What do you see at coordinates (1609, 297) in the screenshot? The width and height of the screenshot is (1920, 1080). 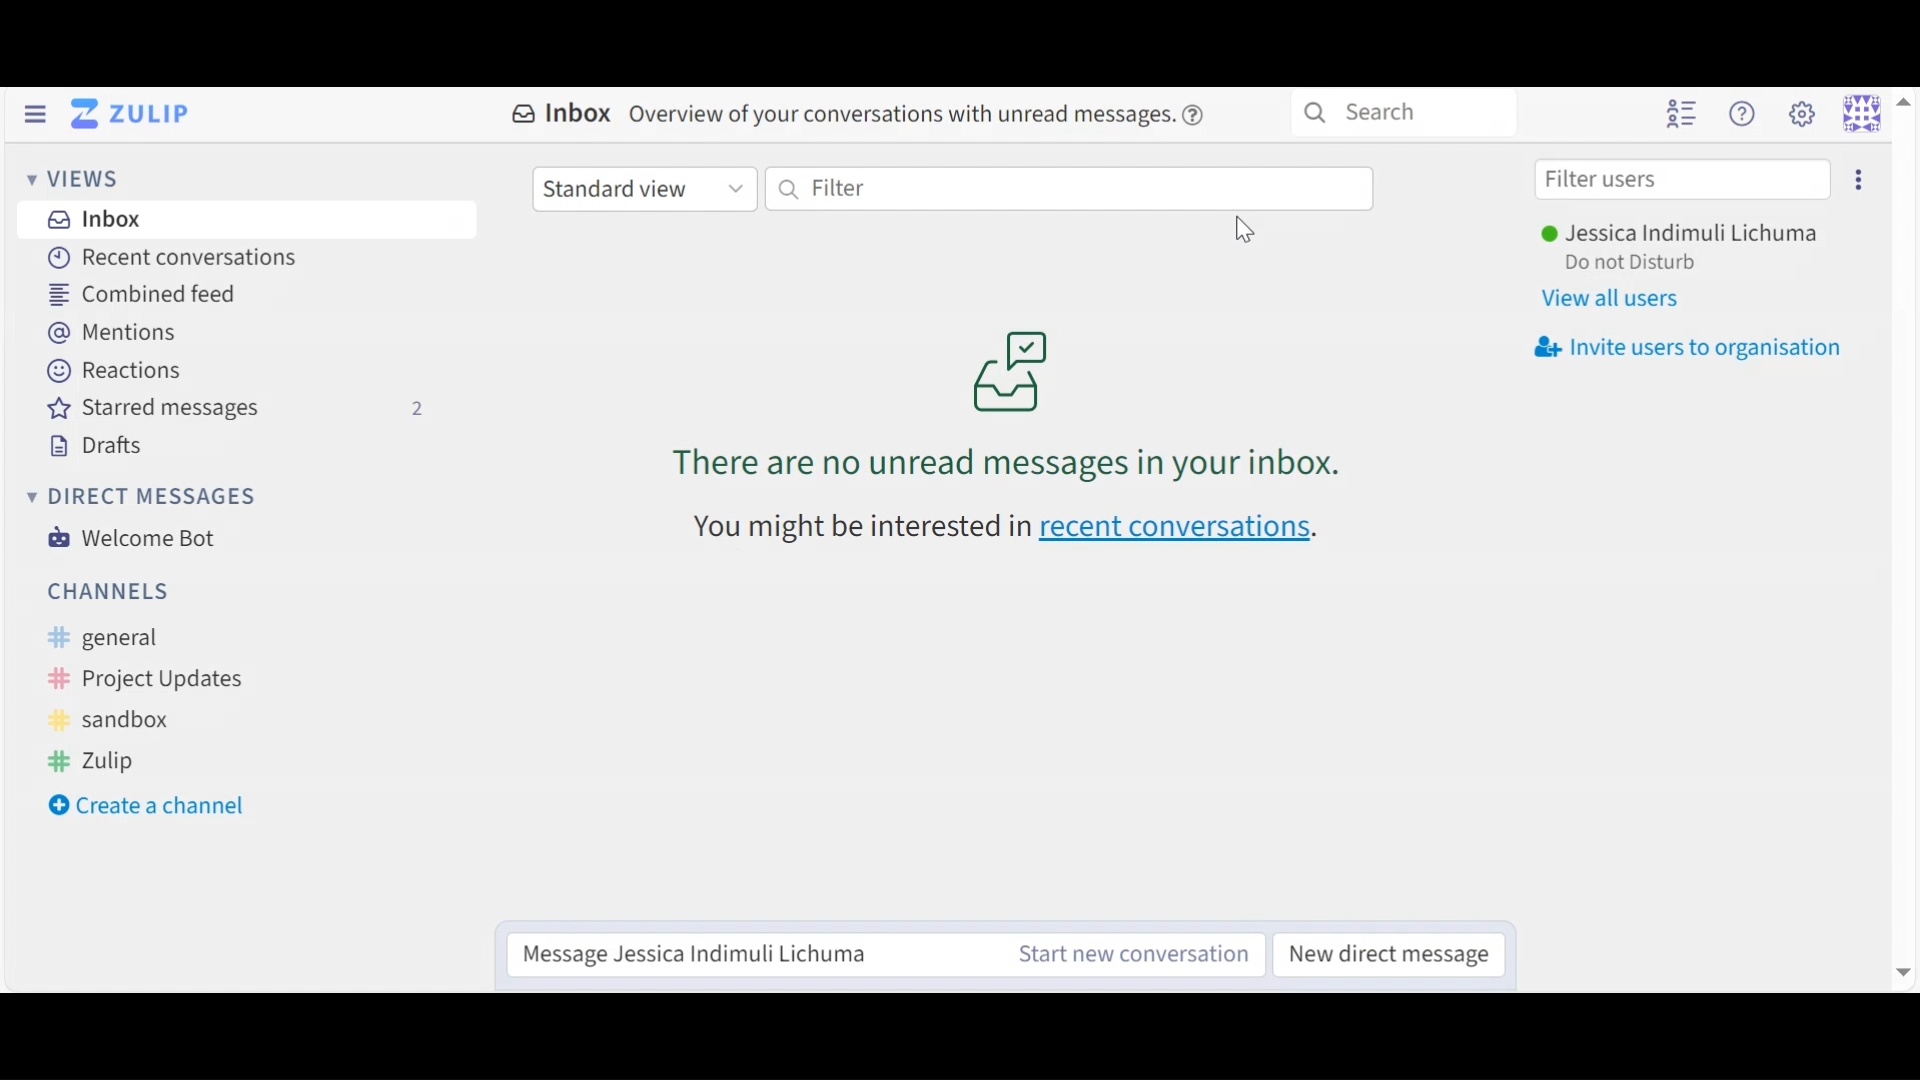 I see `View all users` at bounding box center [1609, 297].